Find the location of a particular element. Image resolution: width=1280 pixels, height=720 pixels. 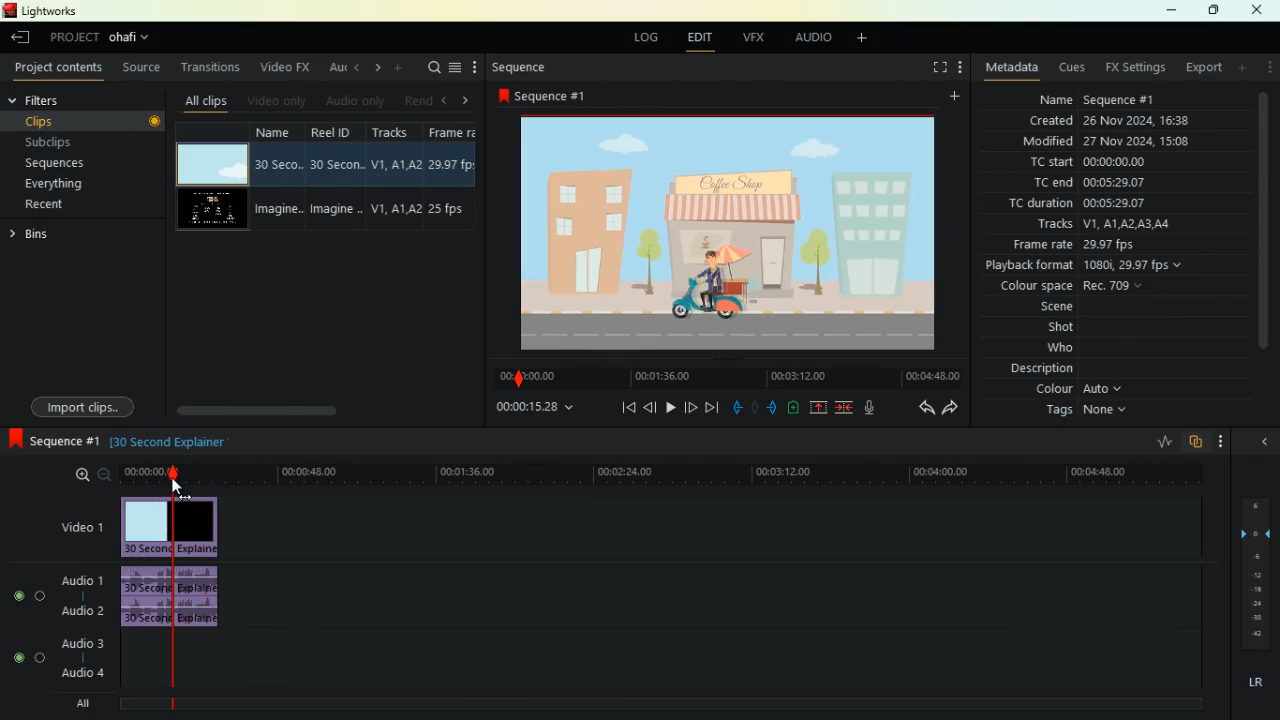

timeline is located at coordinates (658, 474).